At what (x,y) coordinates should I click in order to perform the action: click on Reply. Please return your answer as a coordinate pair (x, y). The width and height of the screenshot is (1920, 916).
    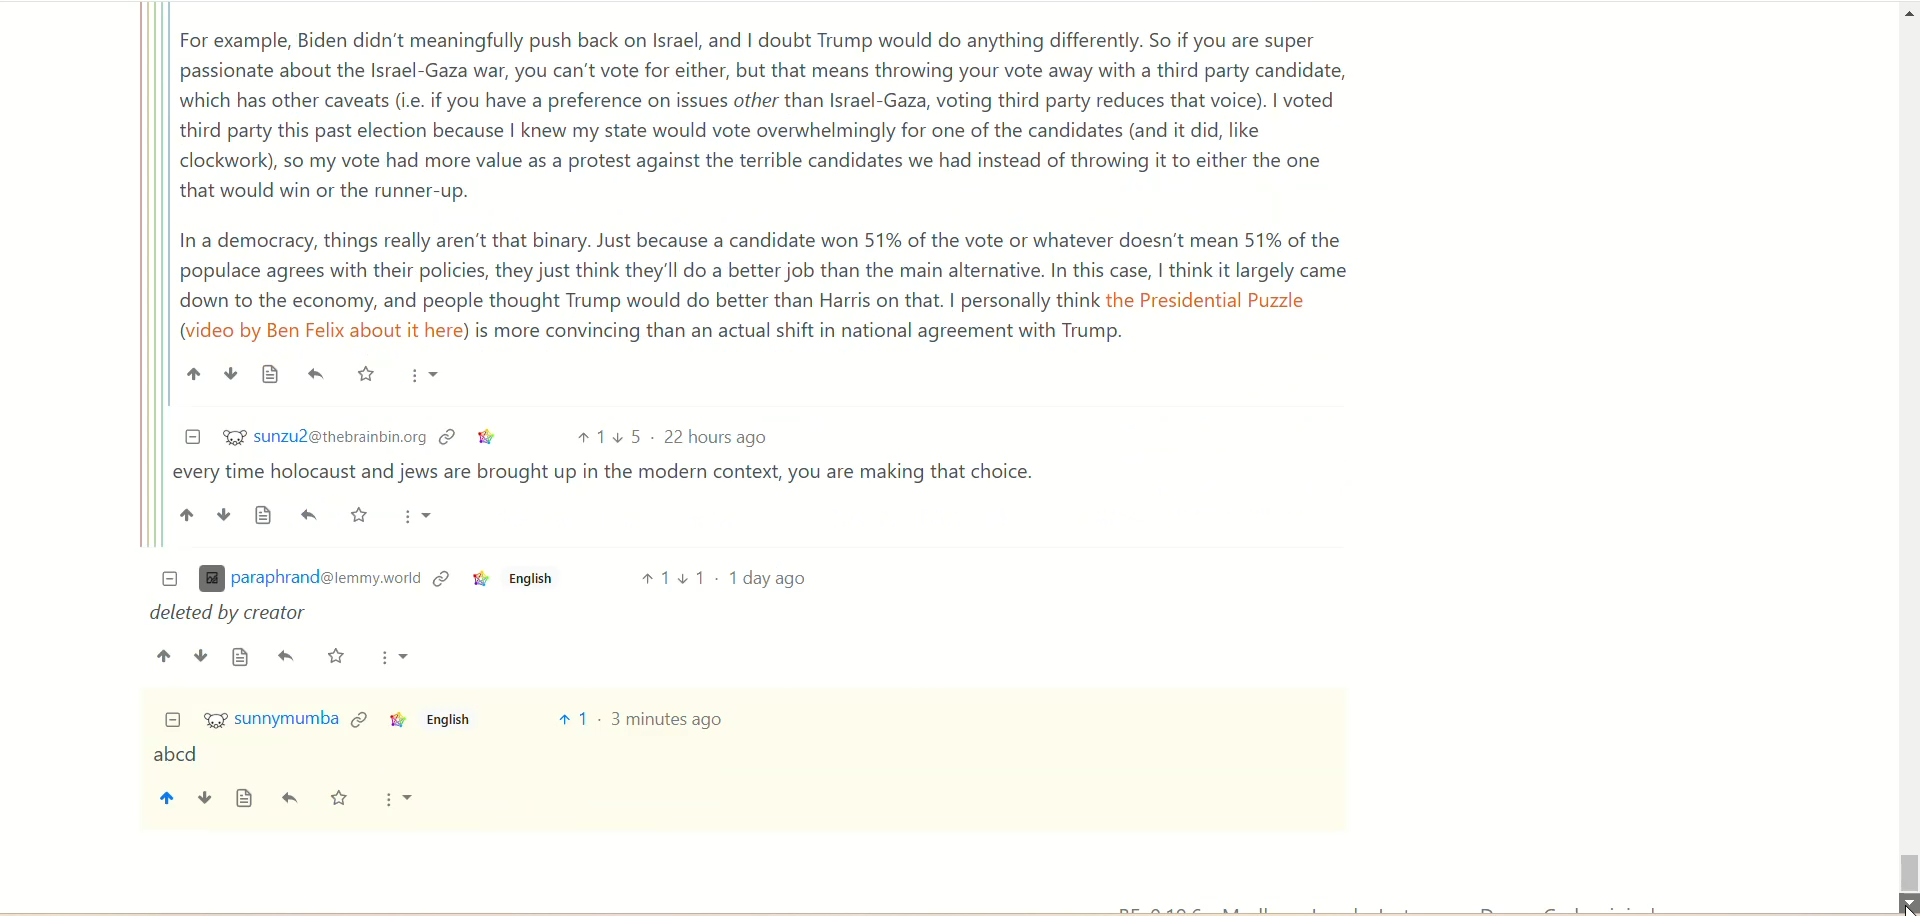
    Looking at the image, I should click on (310, 514).